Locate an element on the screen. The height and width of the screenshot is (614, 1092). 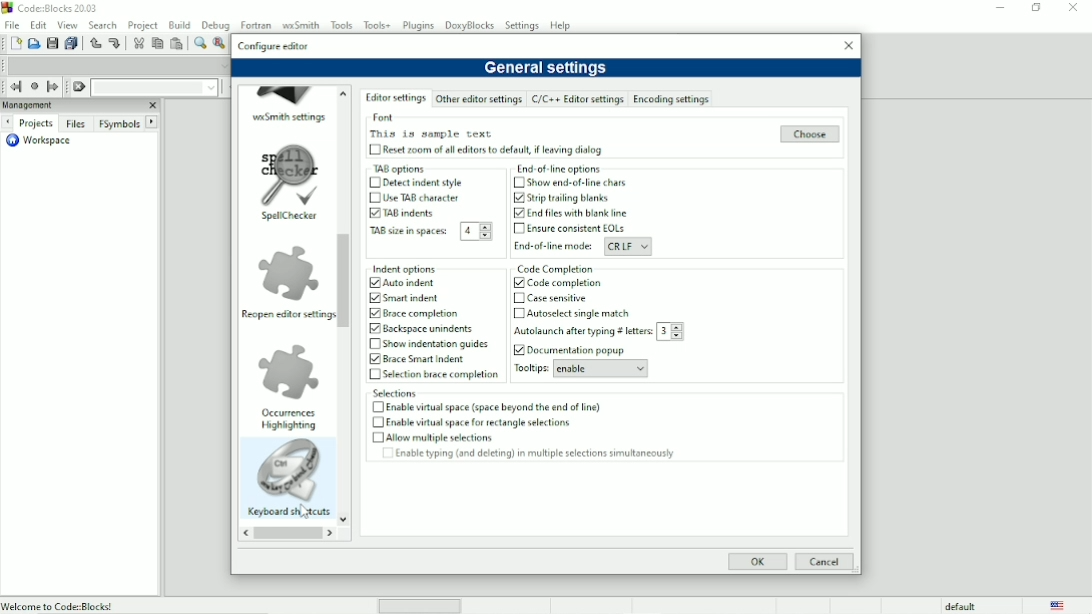
 is located at coordinates (372, 196).